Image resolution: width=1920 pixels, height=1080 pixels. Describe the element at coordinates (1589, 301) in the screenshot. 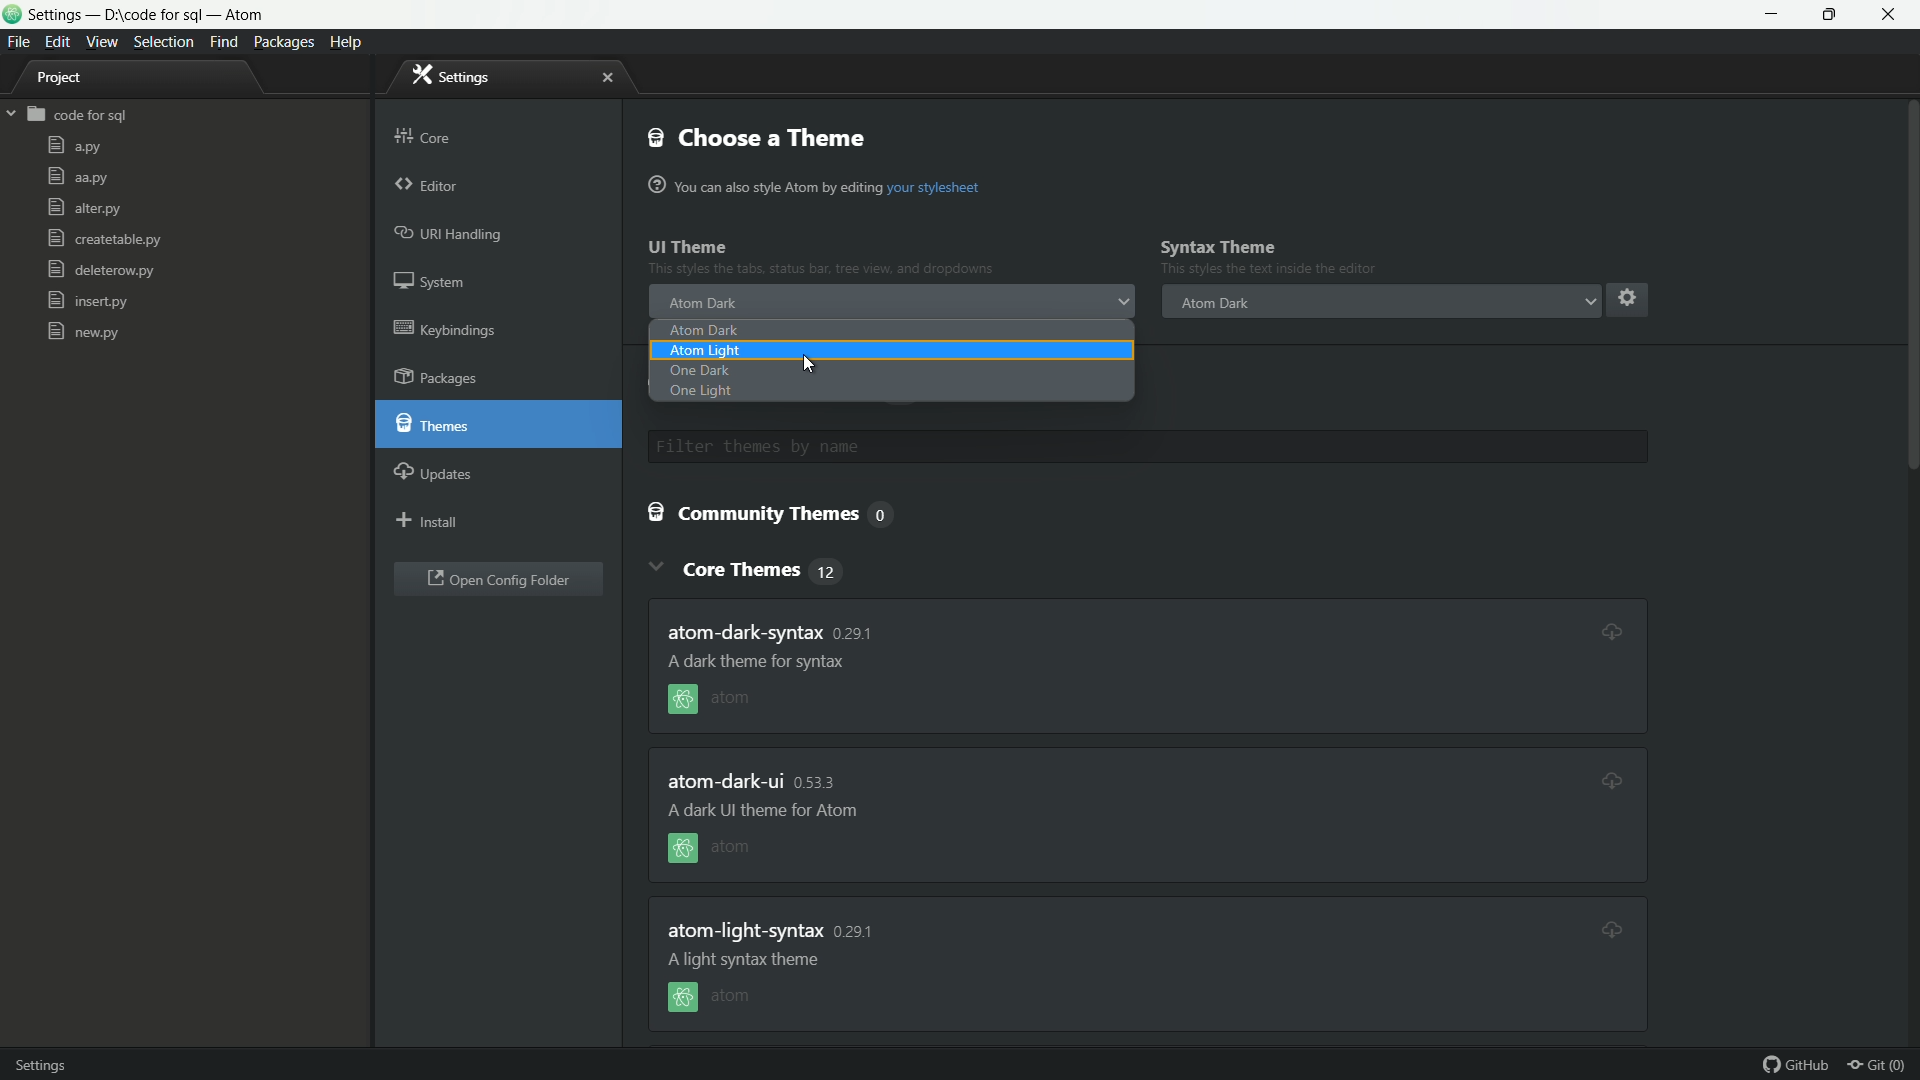

I see `dropdown` at that location.